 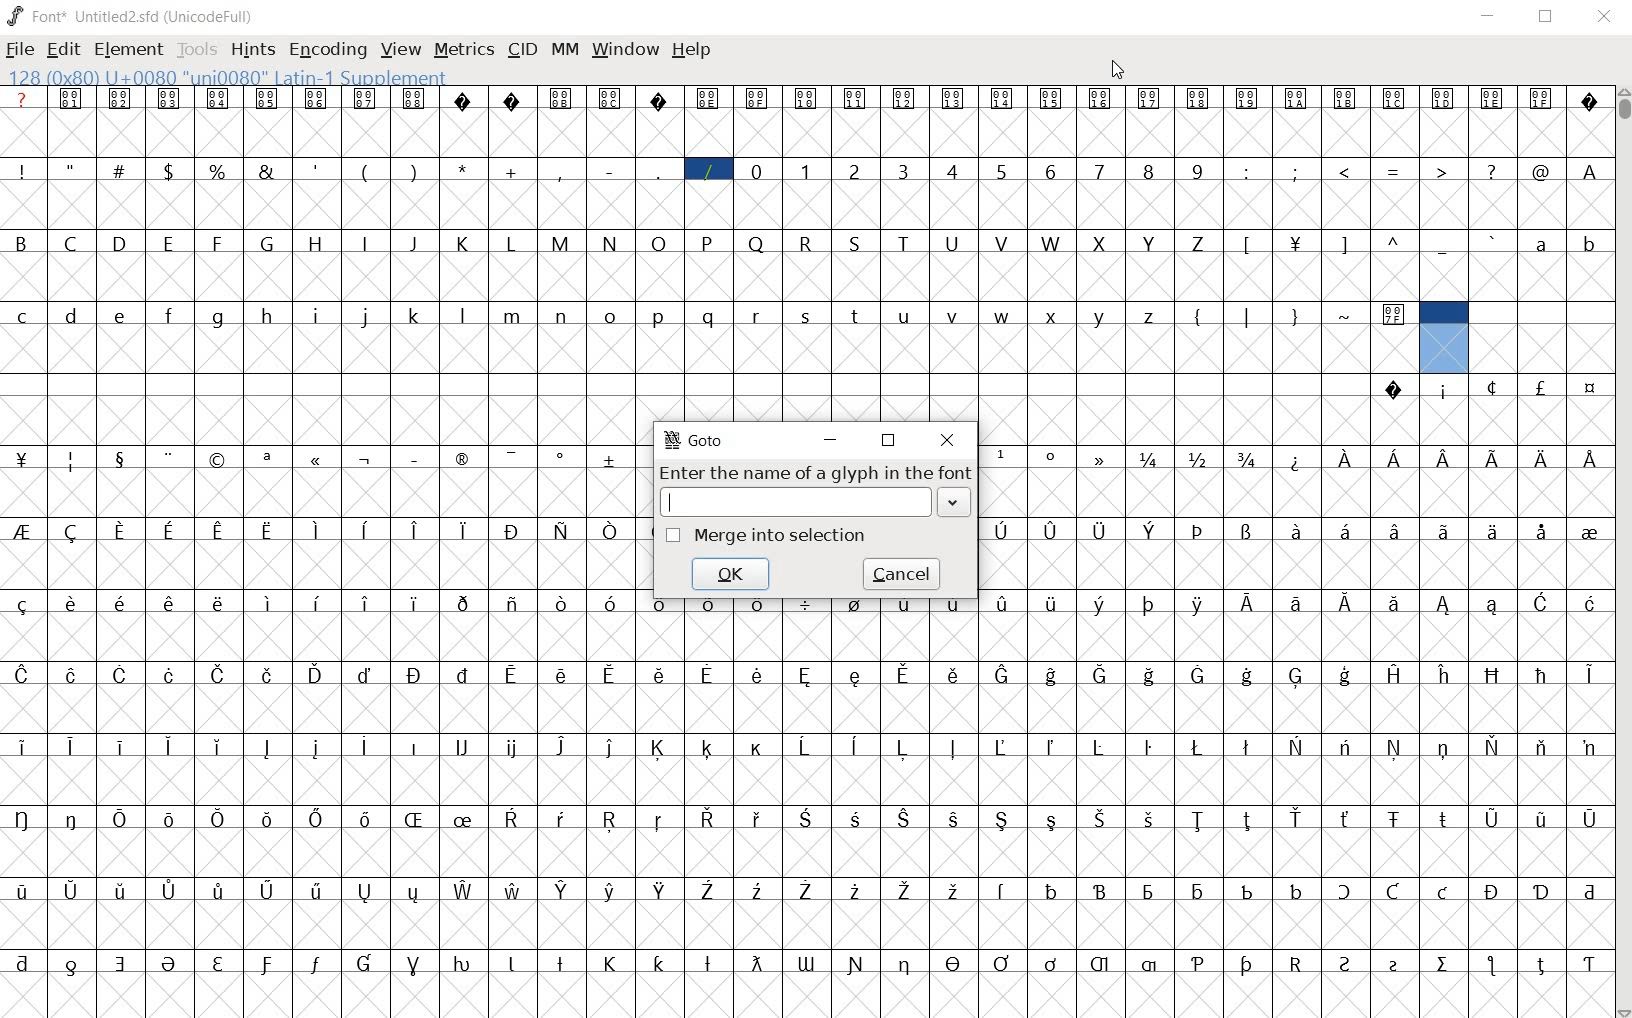 What do you see at coordinates (123, 890) in the screenshot?
I see `Symbol` at bounding box center [123, 890].